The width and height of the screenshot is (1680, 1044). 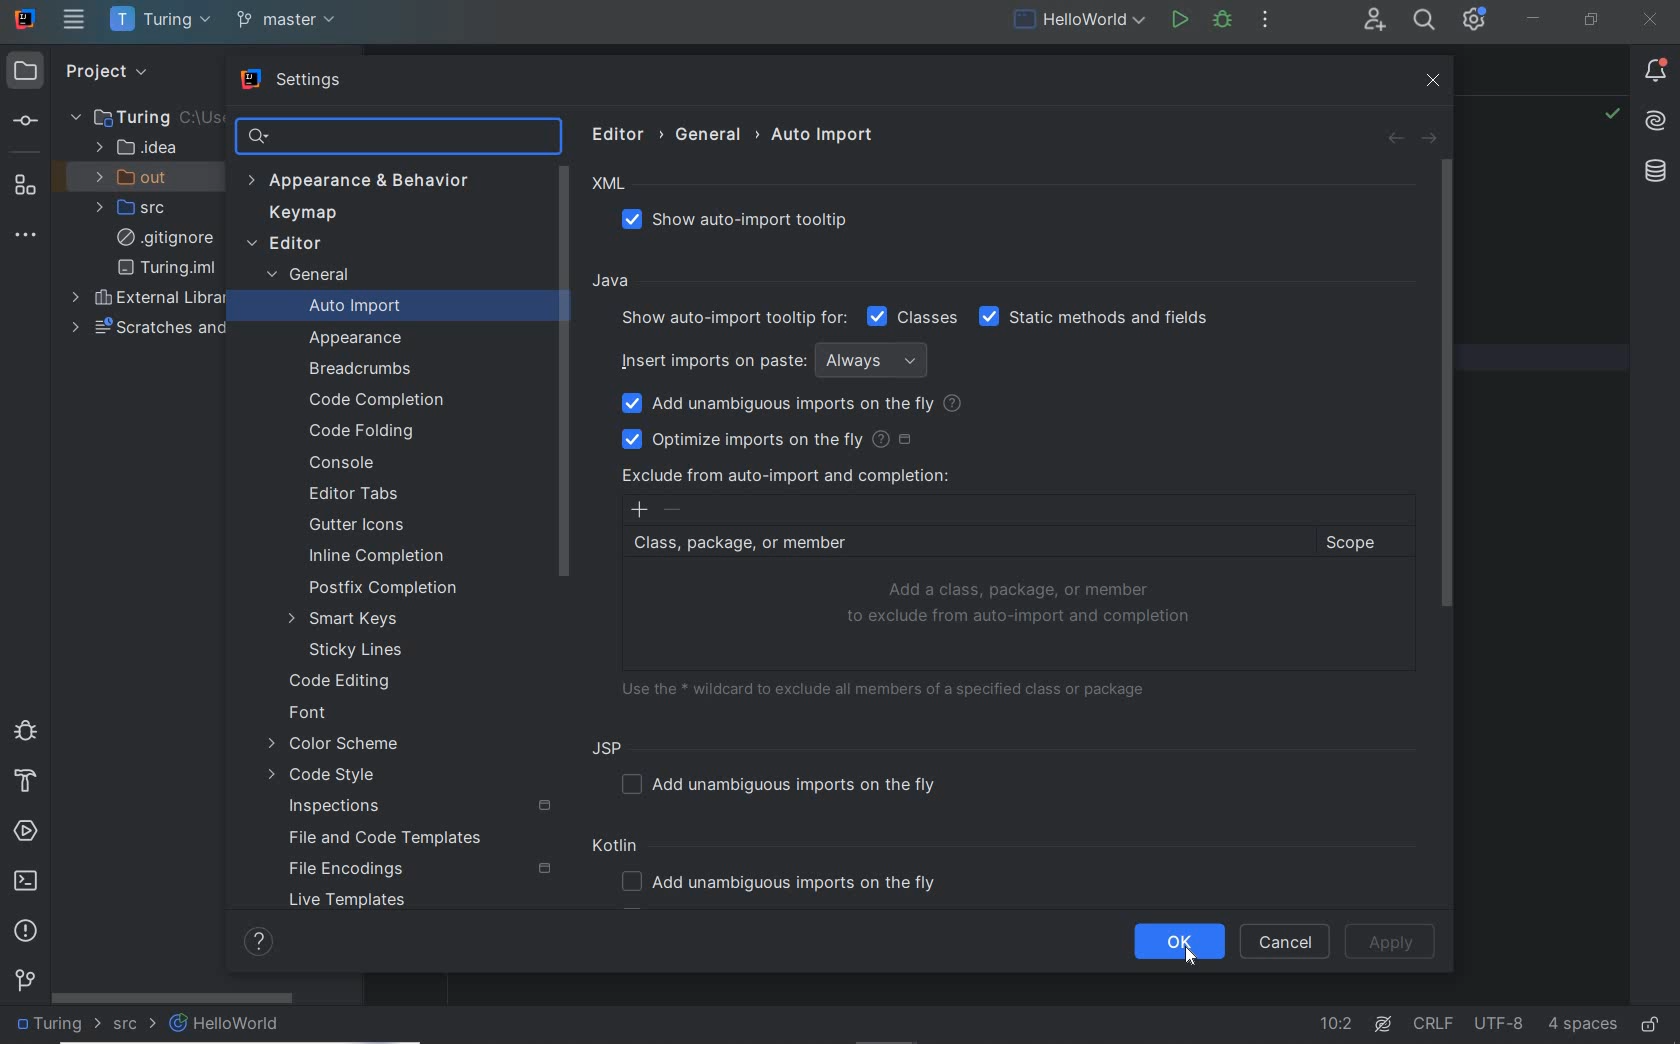 I want to click on EXCLUDE FROM AUTO-IMPORT AND COMPLETION, so click(x=785, y=475).